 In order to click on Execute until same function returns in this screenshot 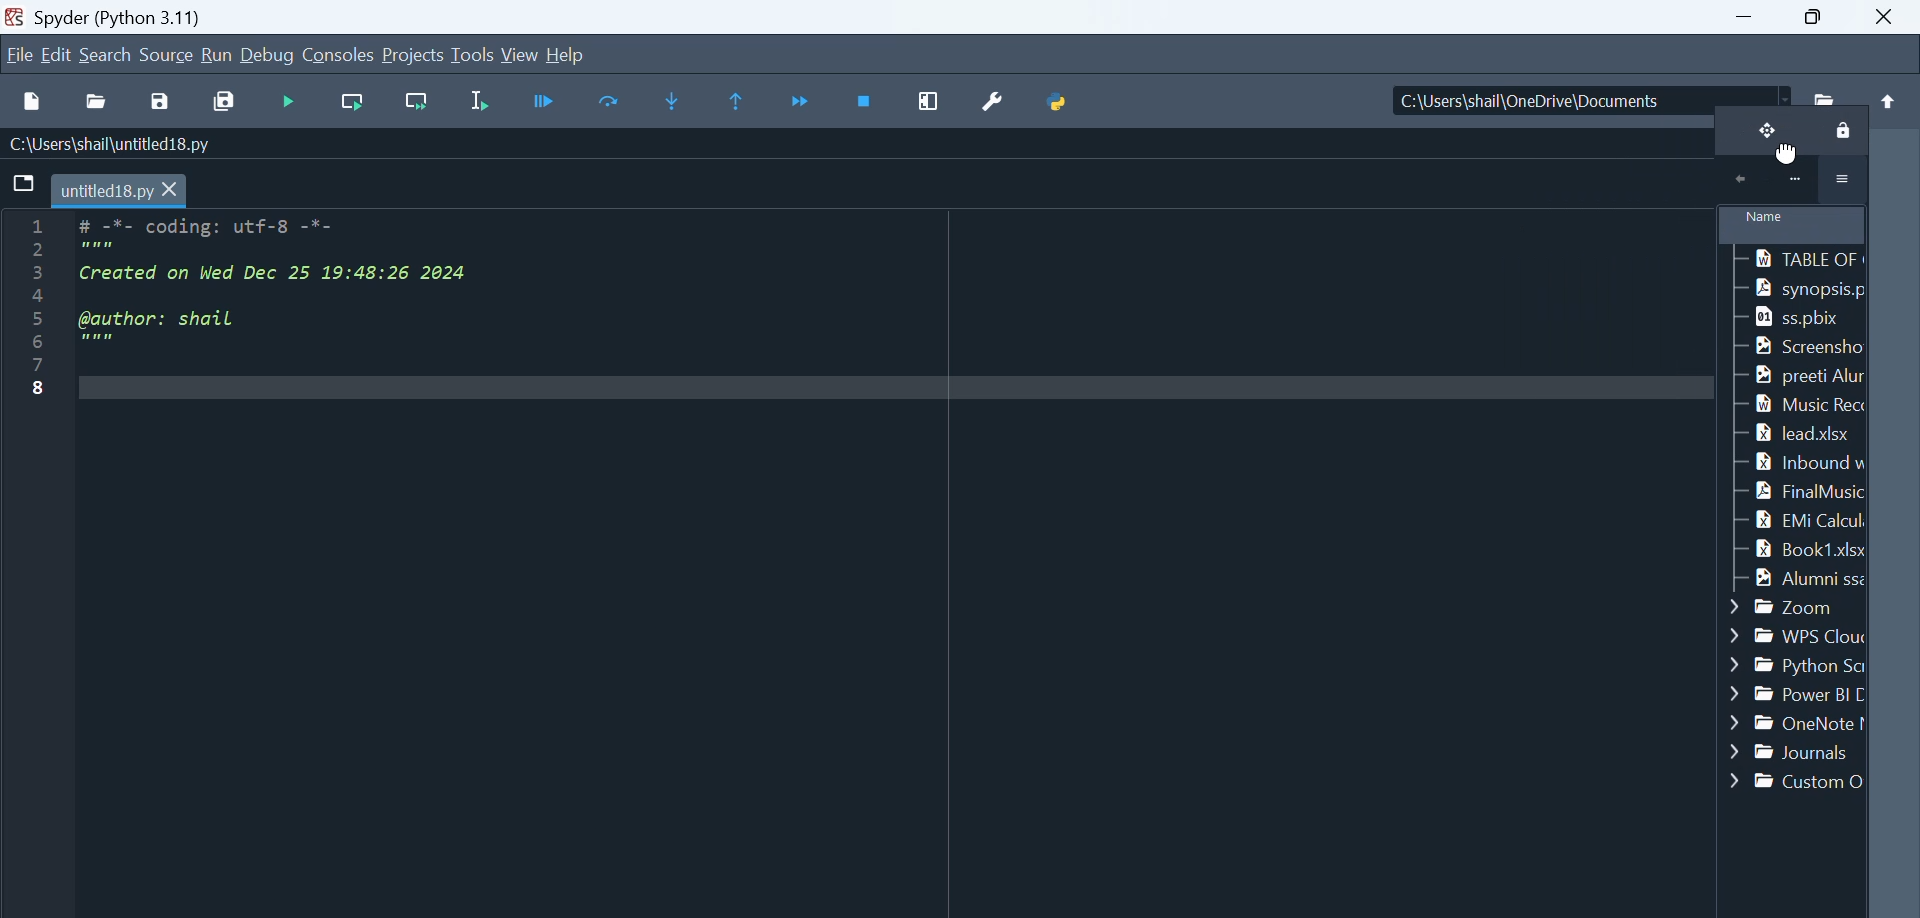, I will do `click(739, 102)`.